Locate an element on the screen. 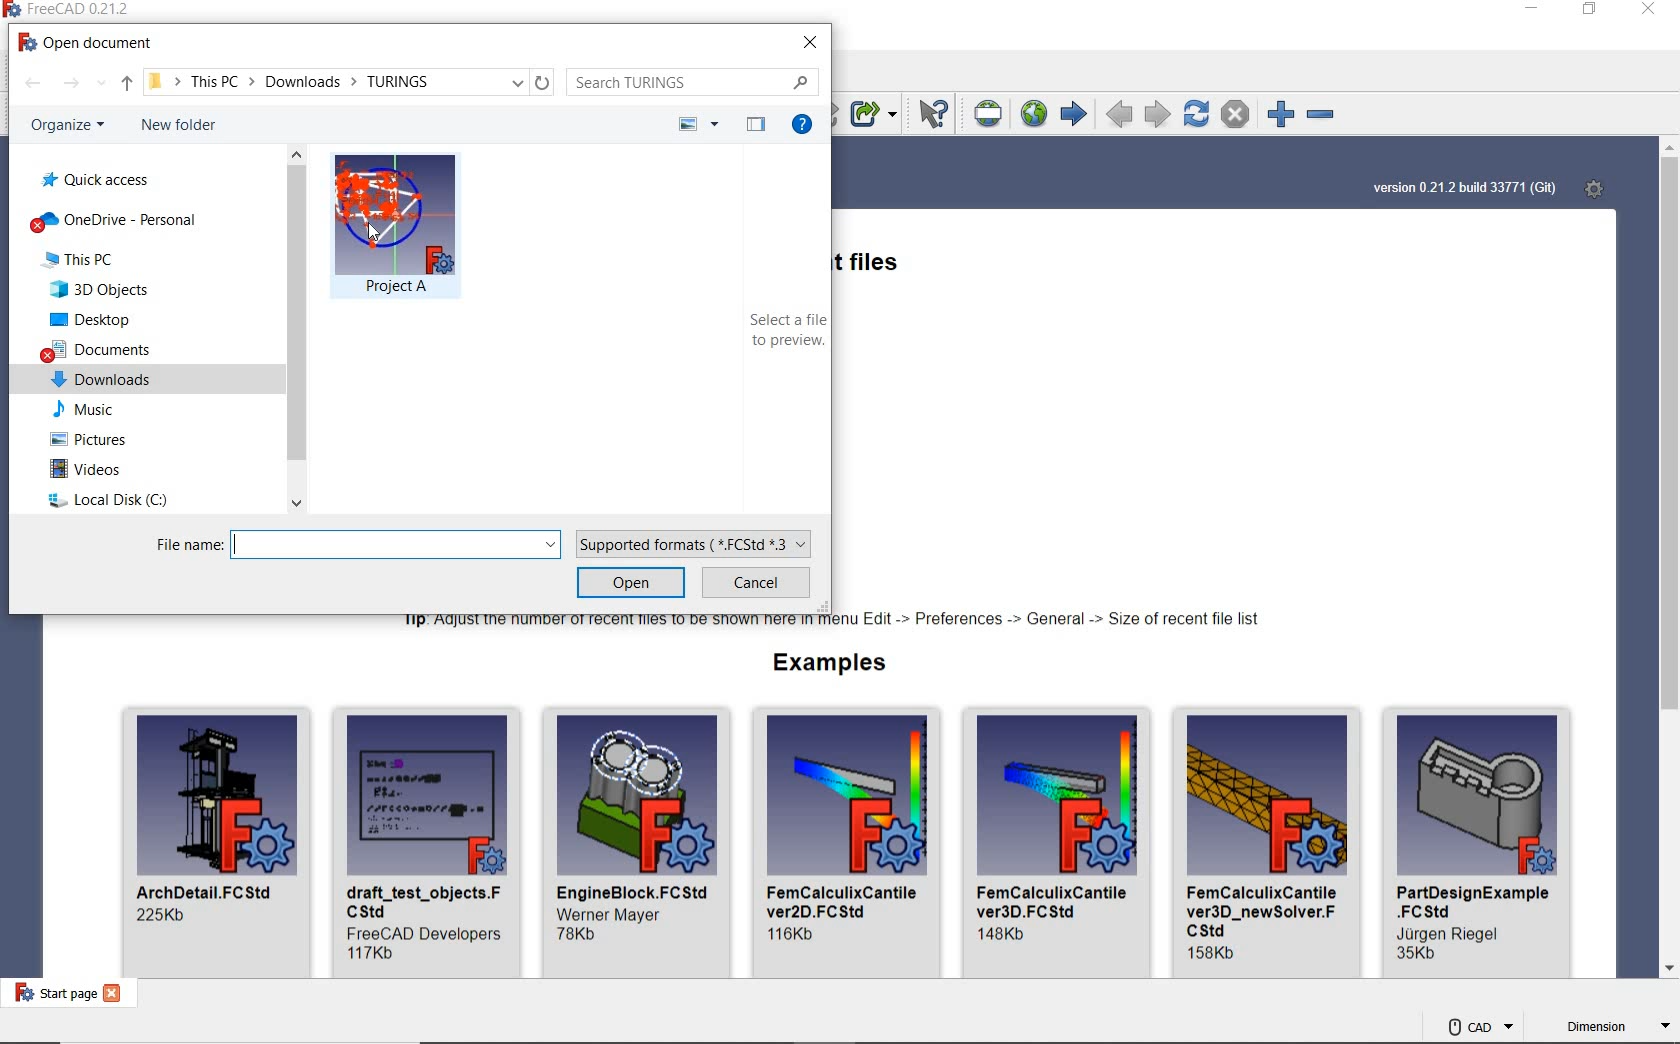 This screenshot has width=1680, height=1044. UP TO is located at coordinates (127, 84).